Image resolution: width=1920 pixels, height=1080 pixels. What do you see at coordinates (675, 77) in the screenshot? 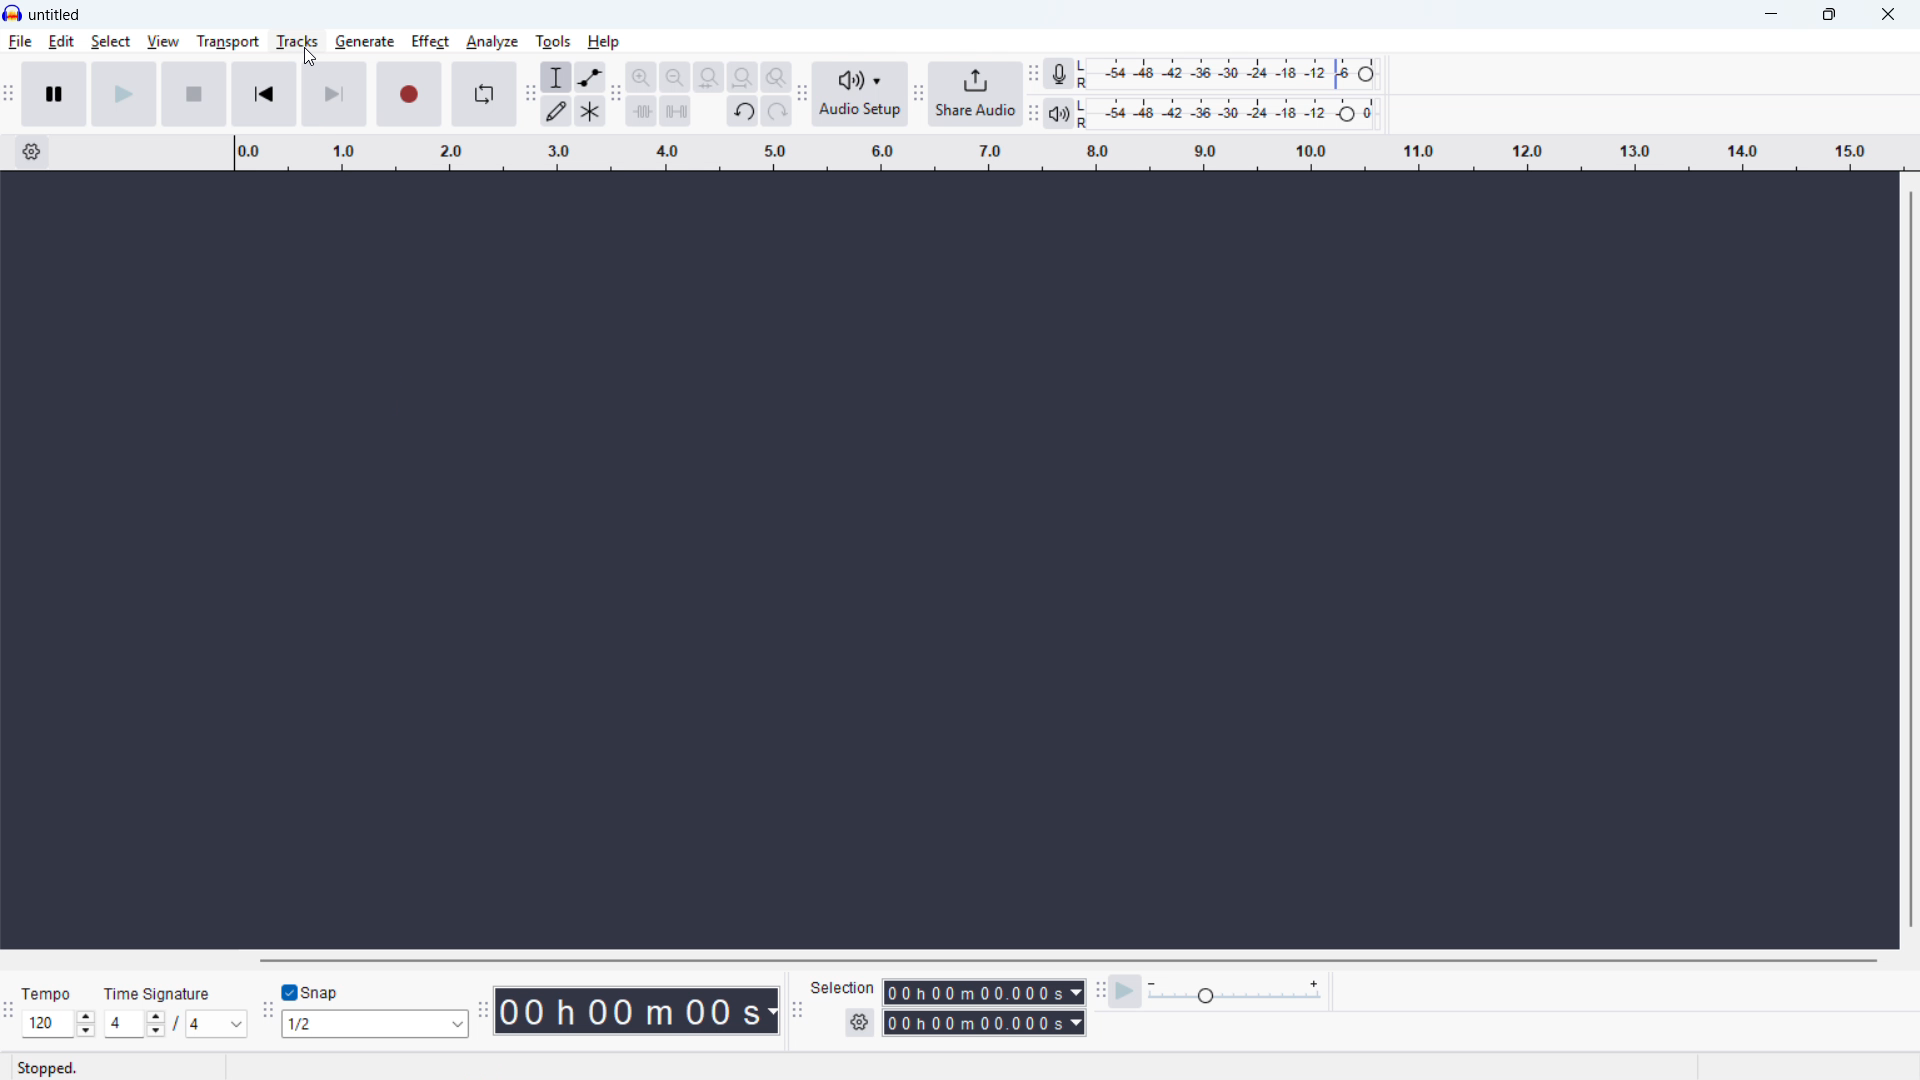
I see `Zoom out ` at bounding box center [675, 77].